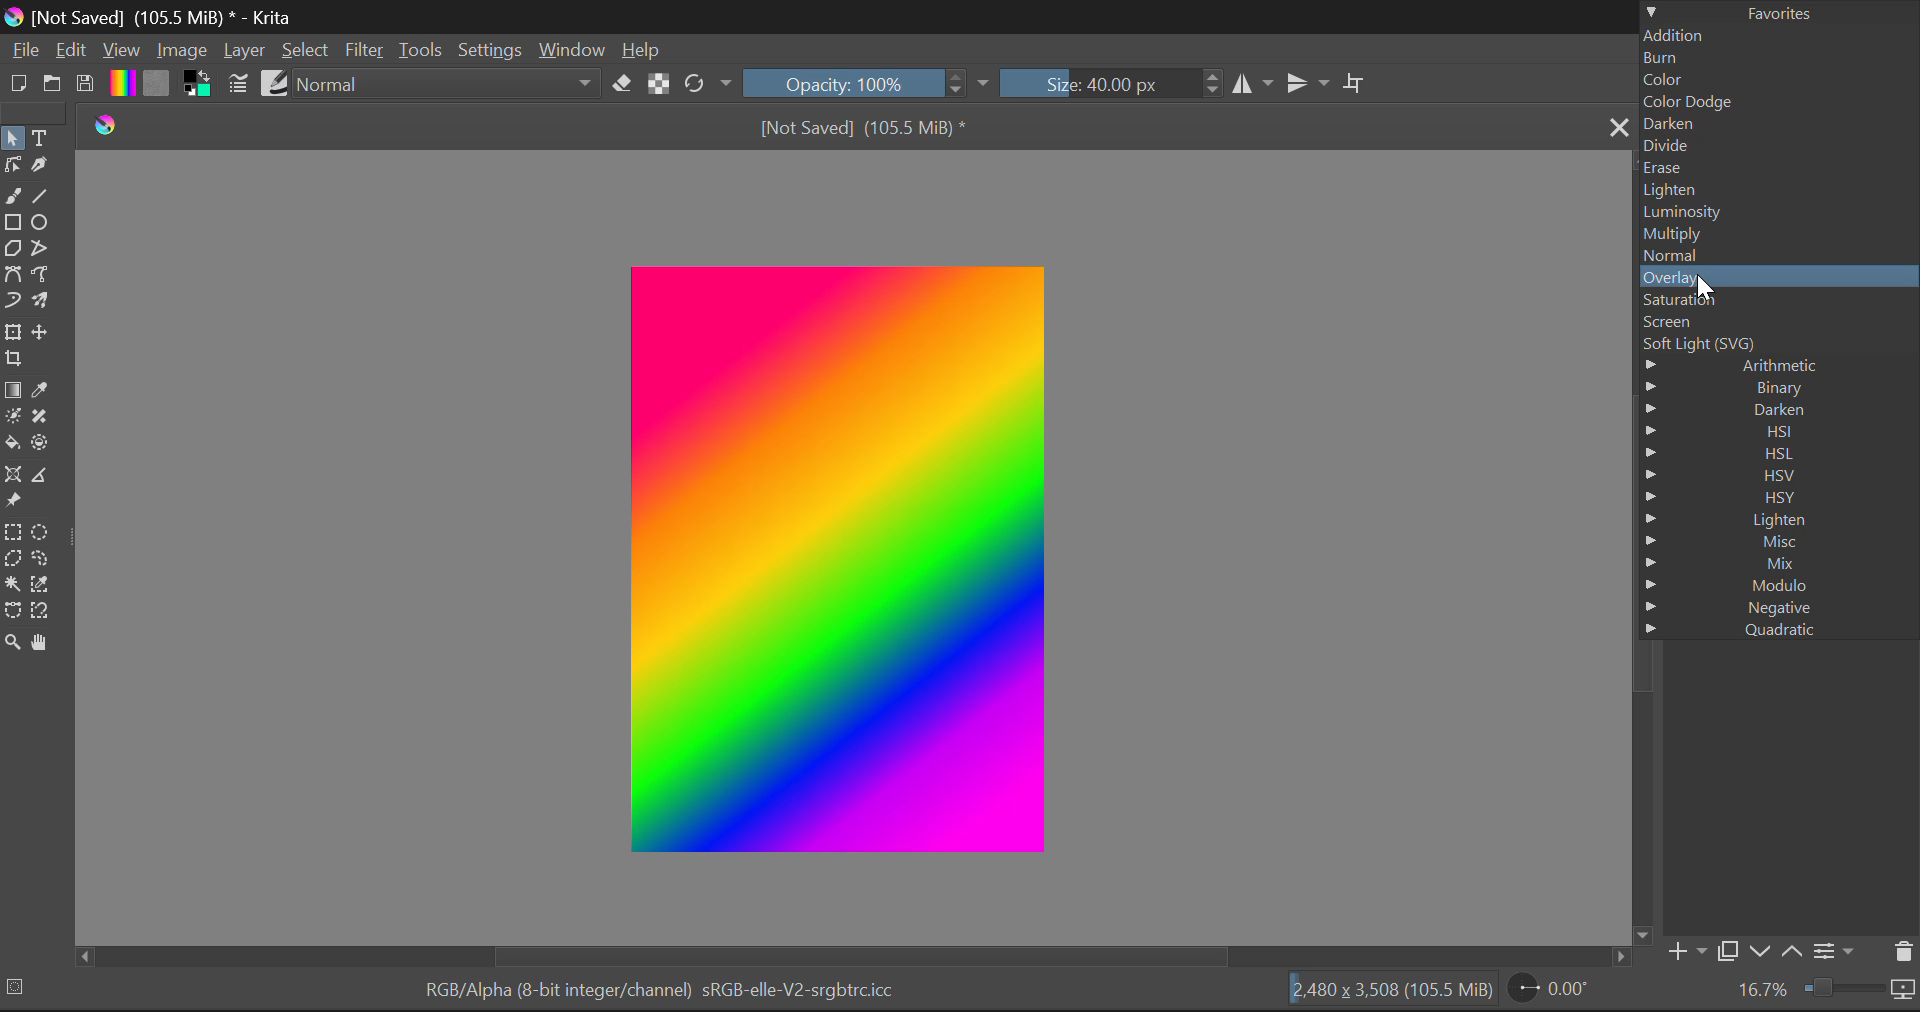 This screenshot has width=1920, height=1012. I want to click on Edit, so click(73, 51).